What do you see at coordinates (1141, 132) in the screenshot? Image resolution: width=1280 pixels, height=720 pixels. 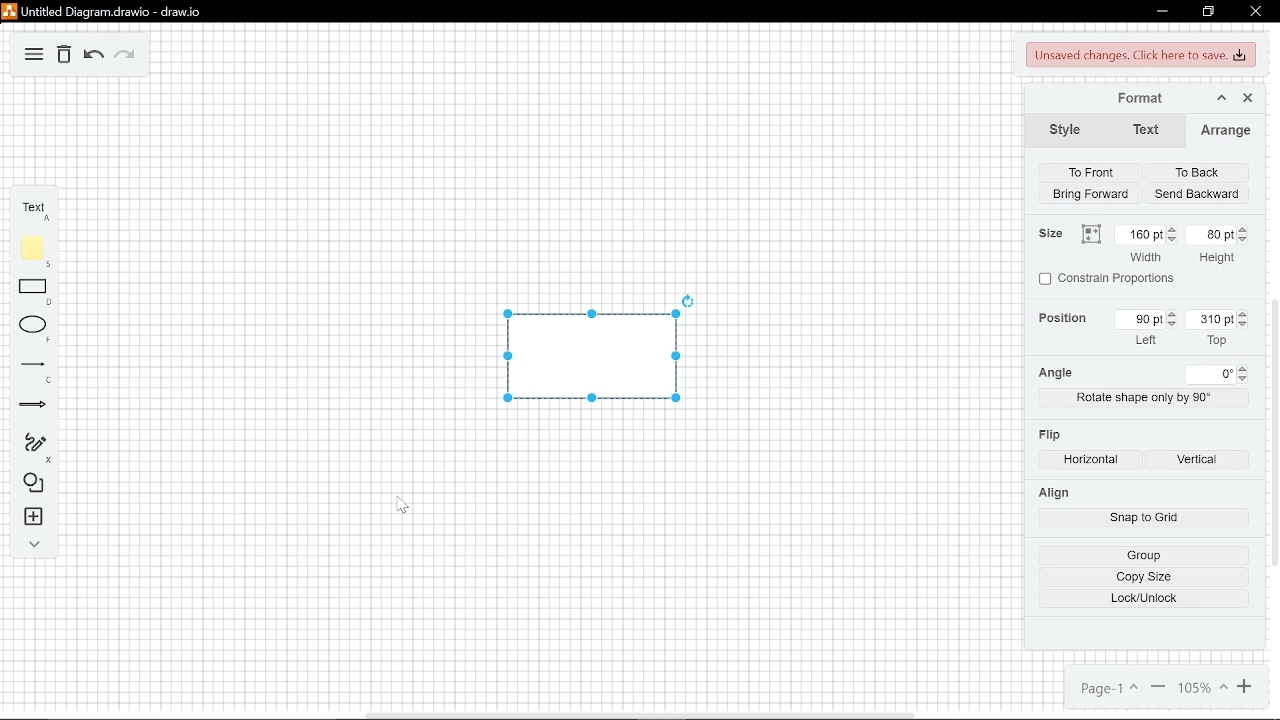 I see `text` at bounding box center [1141, 132].